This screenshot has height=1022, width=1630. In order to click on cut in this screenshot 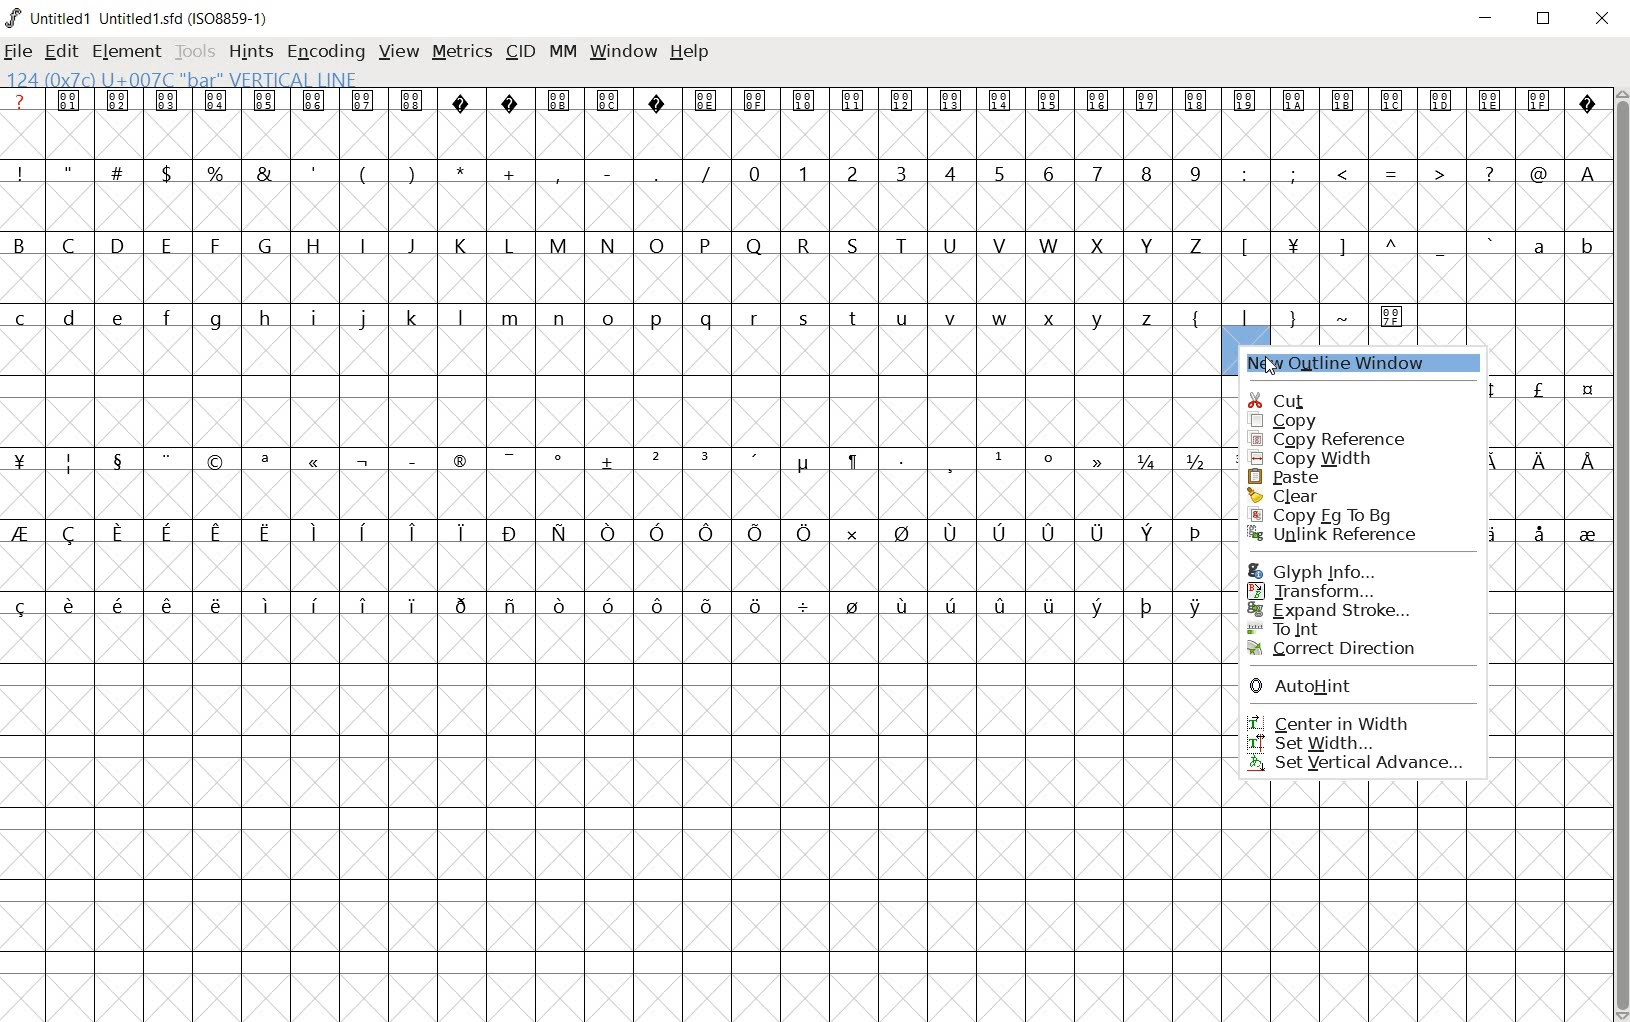, I will do `click(1356, 401)`.